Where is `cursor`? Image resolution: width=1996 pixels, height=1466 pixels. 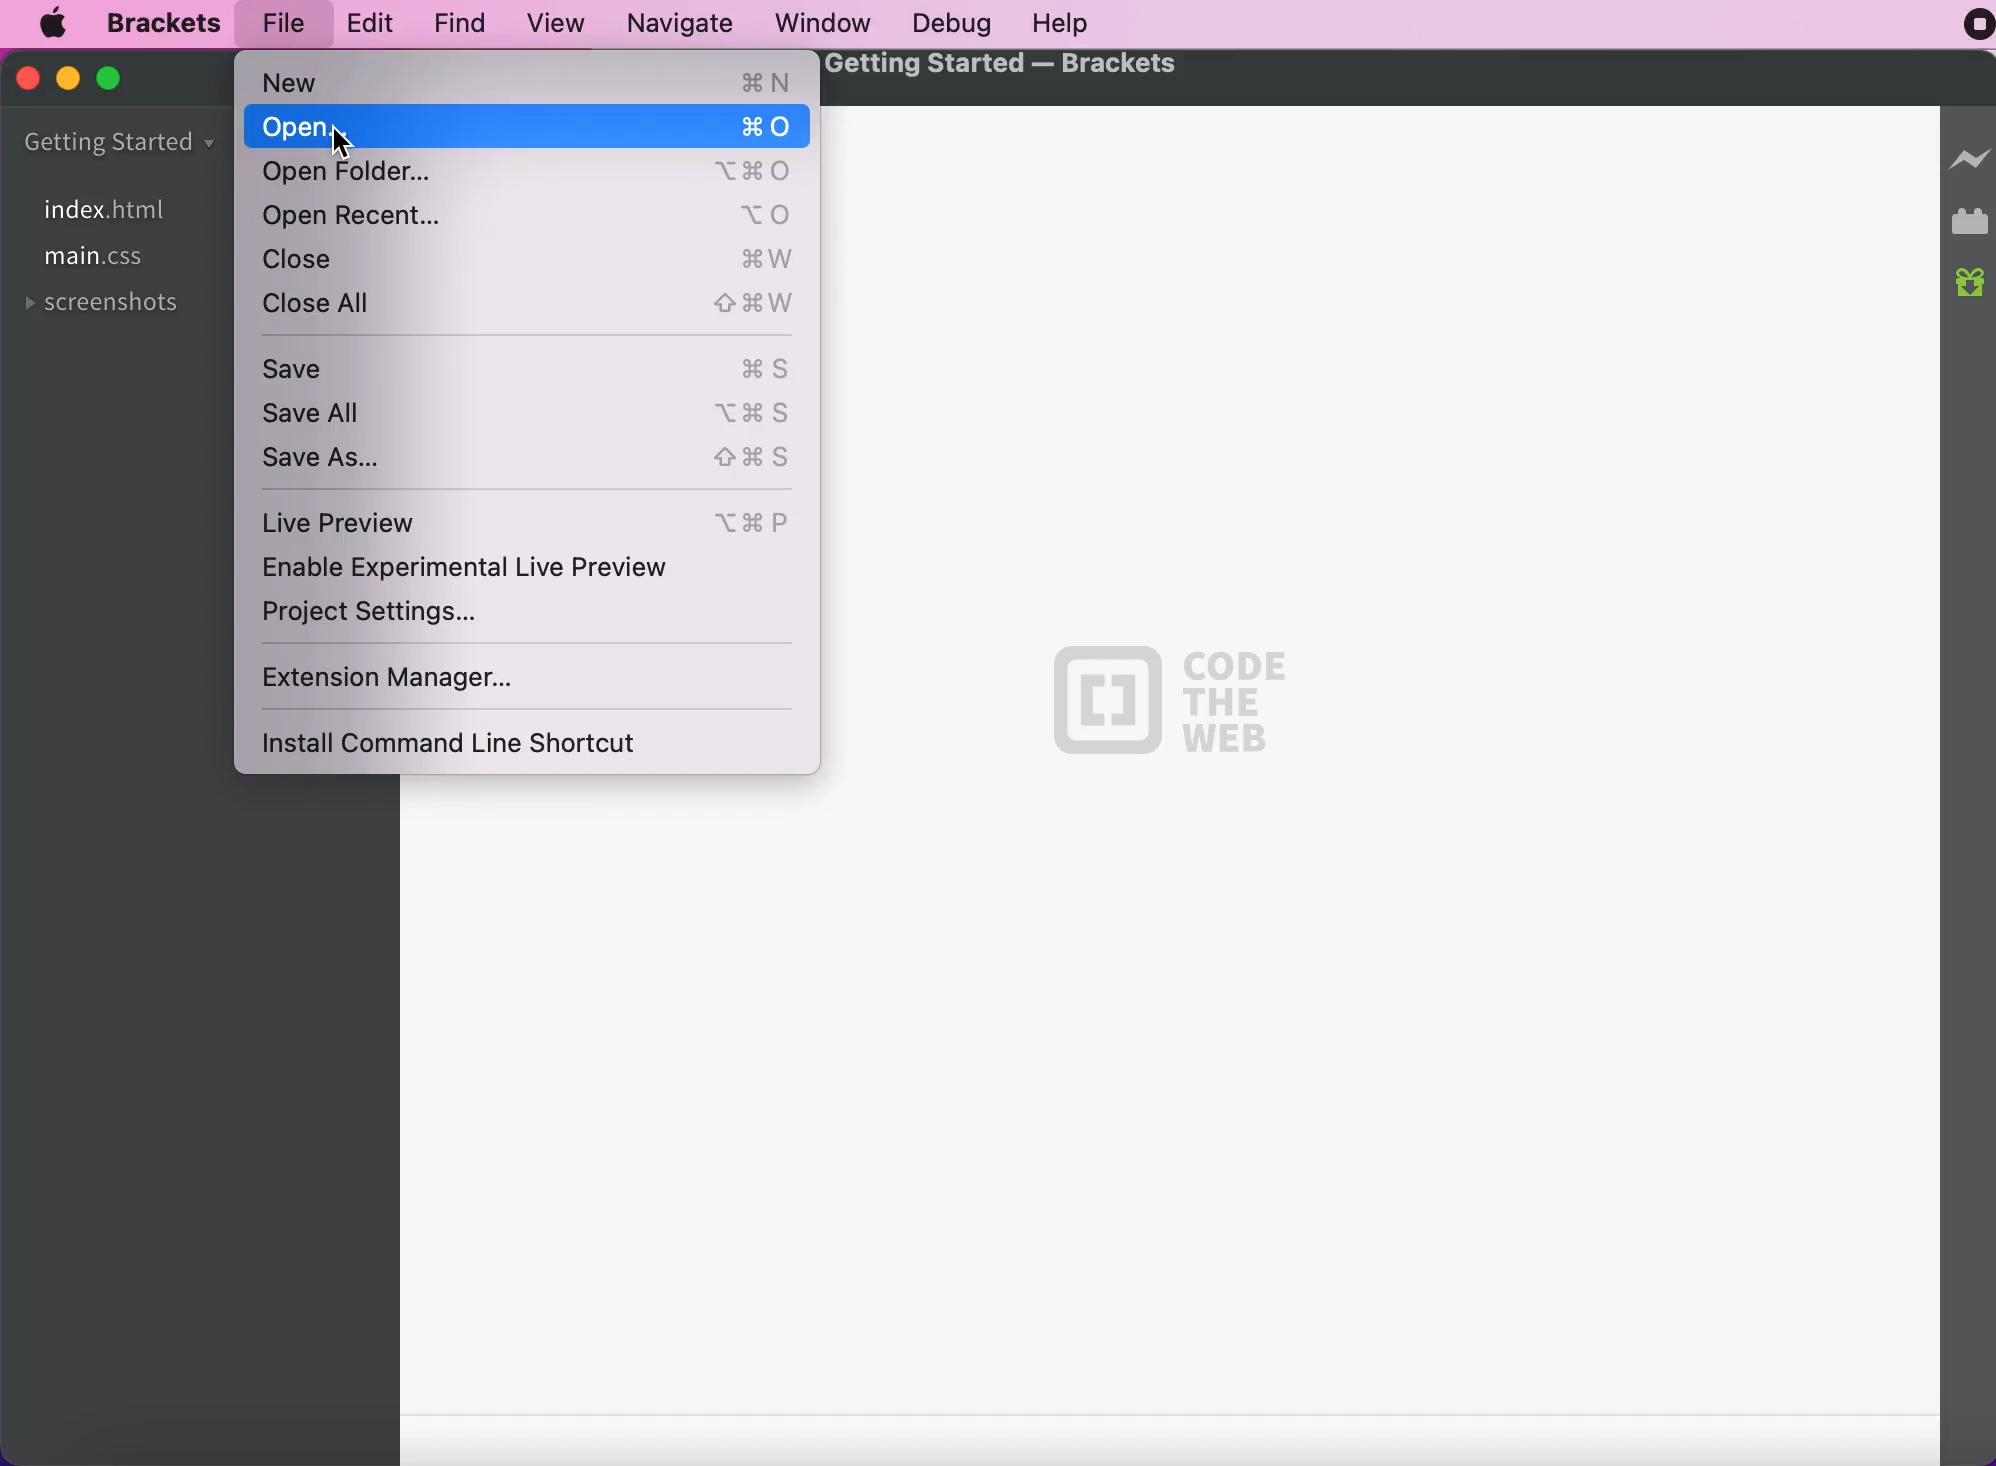
cursor is located at coordinates (336, 139).